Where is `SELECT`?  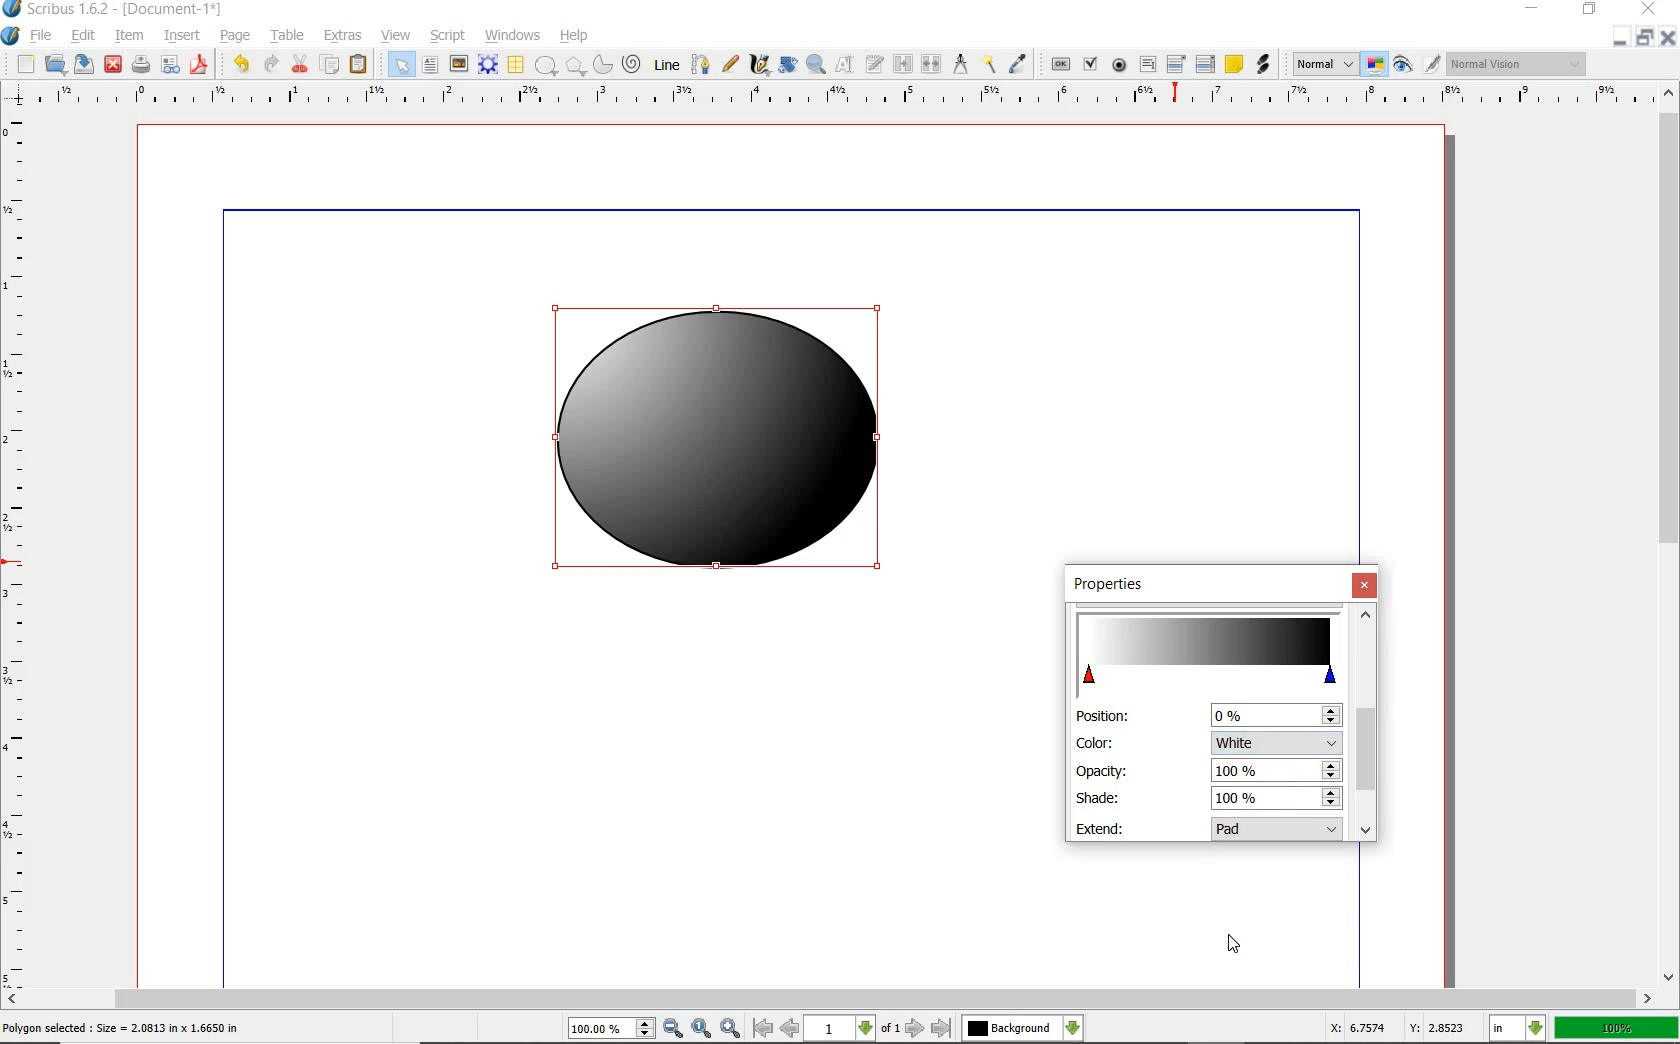
SELECT is located at coordinates (401, 66).